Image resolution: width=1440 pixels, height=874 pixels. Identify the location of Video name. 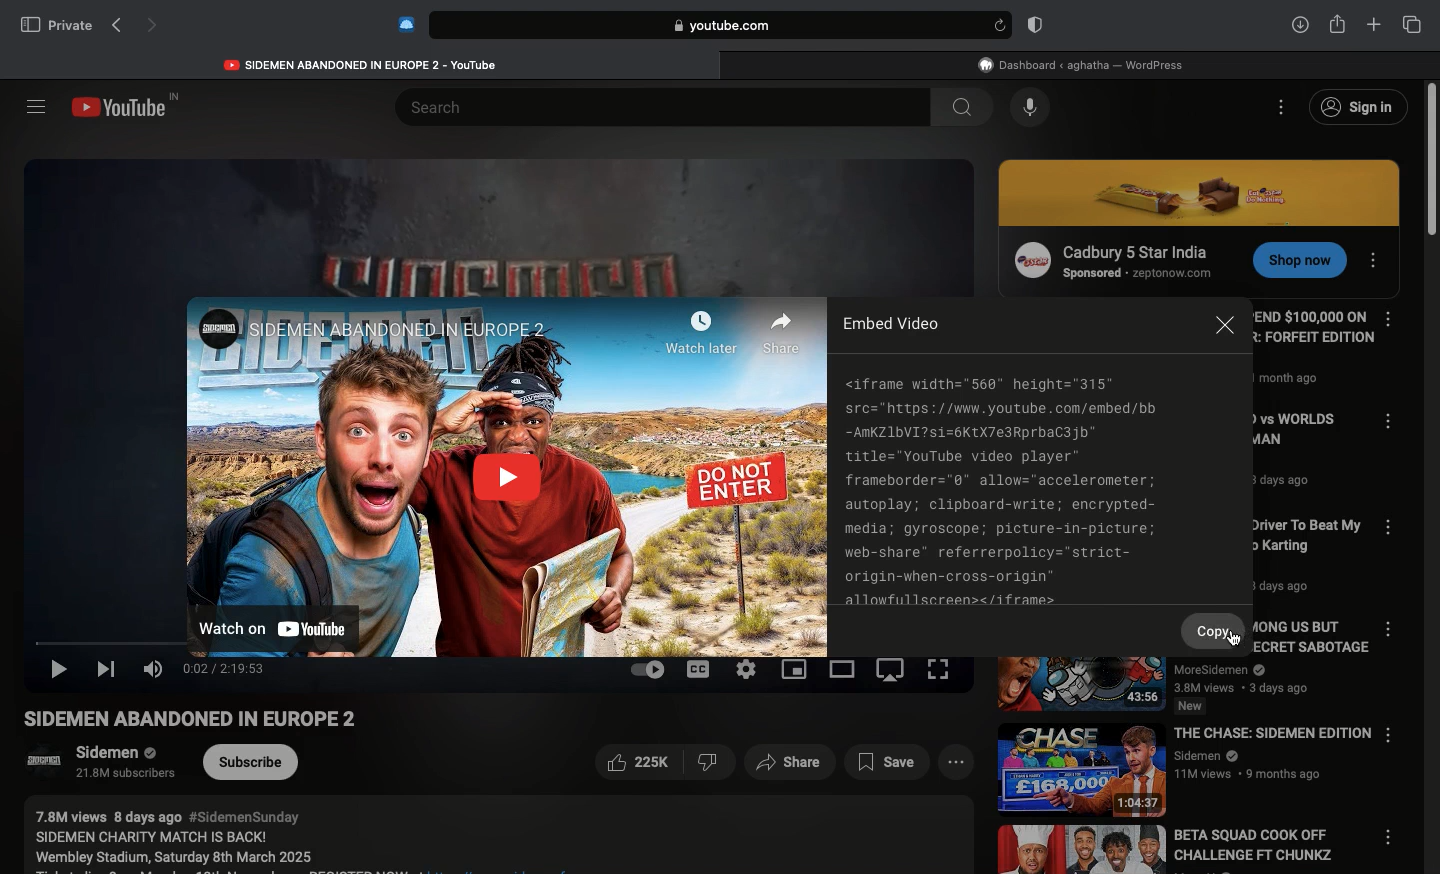
(1187, 766).